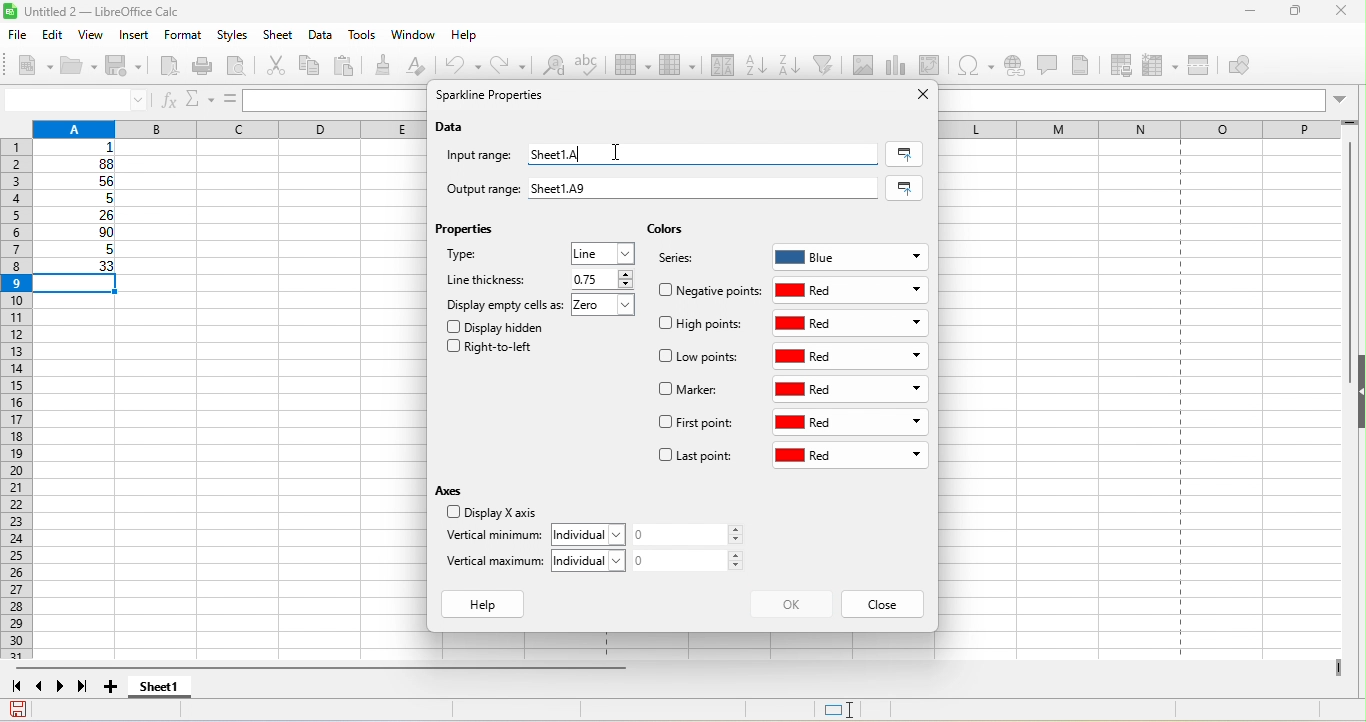  Describe the element at coordinates (279, 67) in the screenshot. I see `cut` at that location.